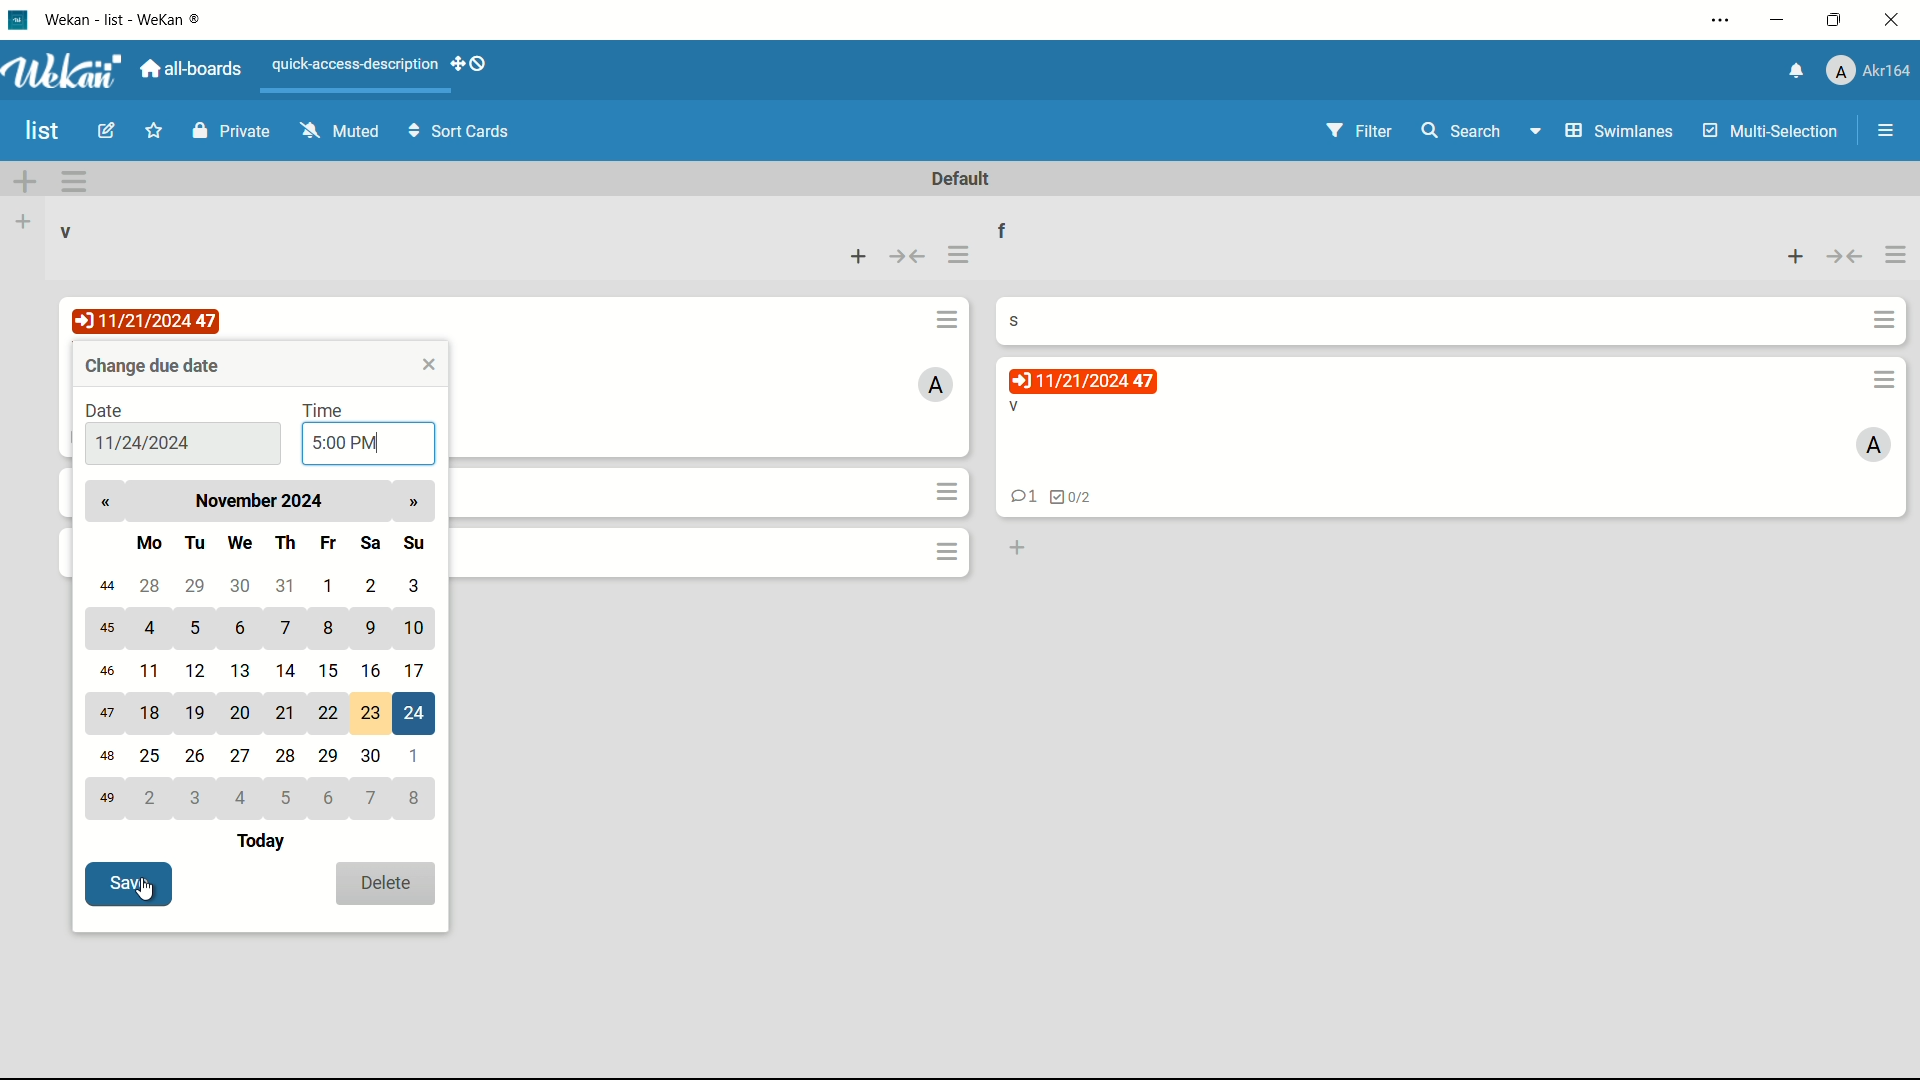 This screenshot has width=1920, height=1080. Describe the element at coordinates (1797, 72) in the screenshot. I see `notifications` at that location.